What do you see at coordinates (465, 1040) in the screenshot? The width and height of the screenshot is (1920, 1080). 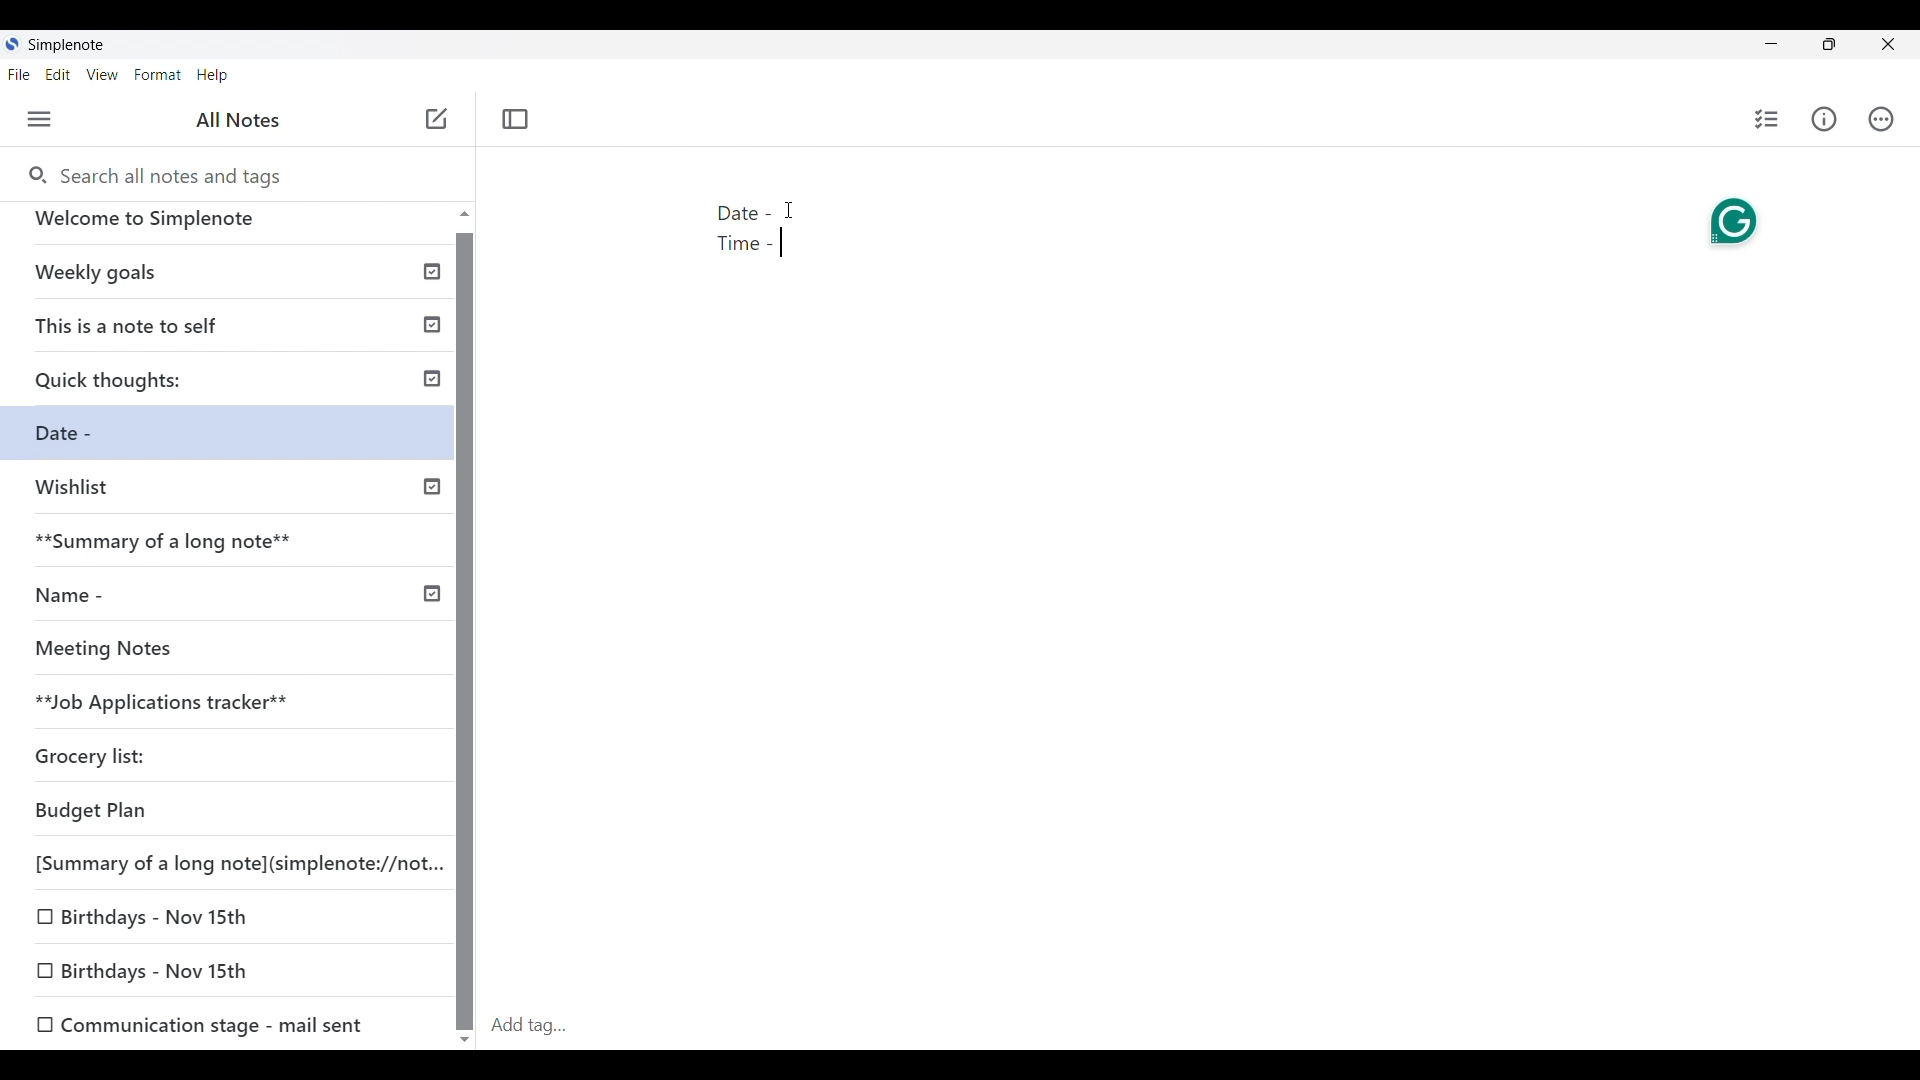 I see `Quick slide to bottom` at bounding box center [465, 1040].